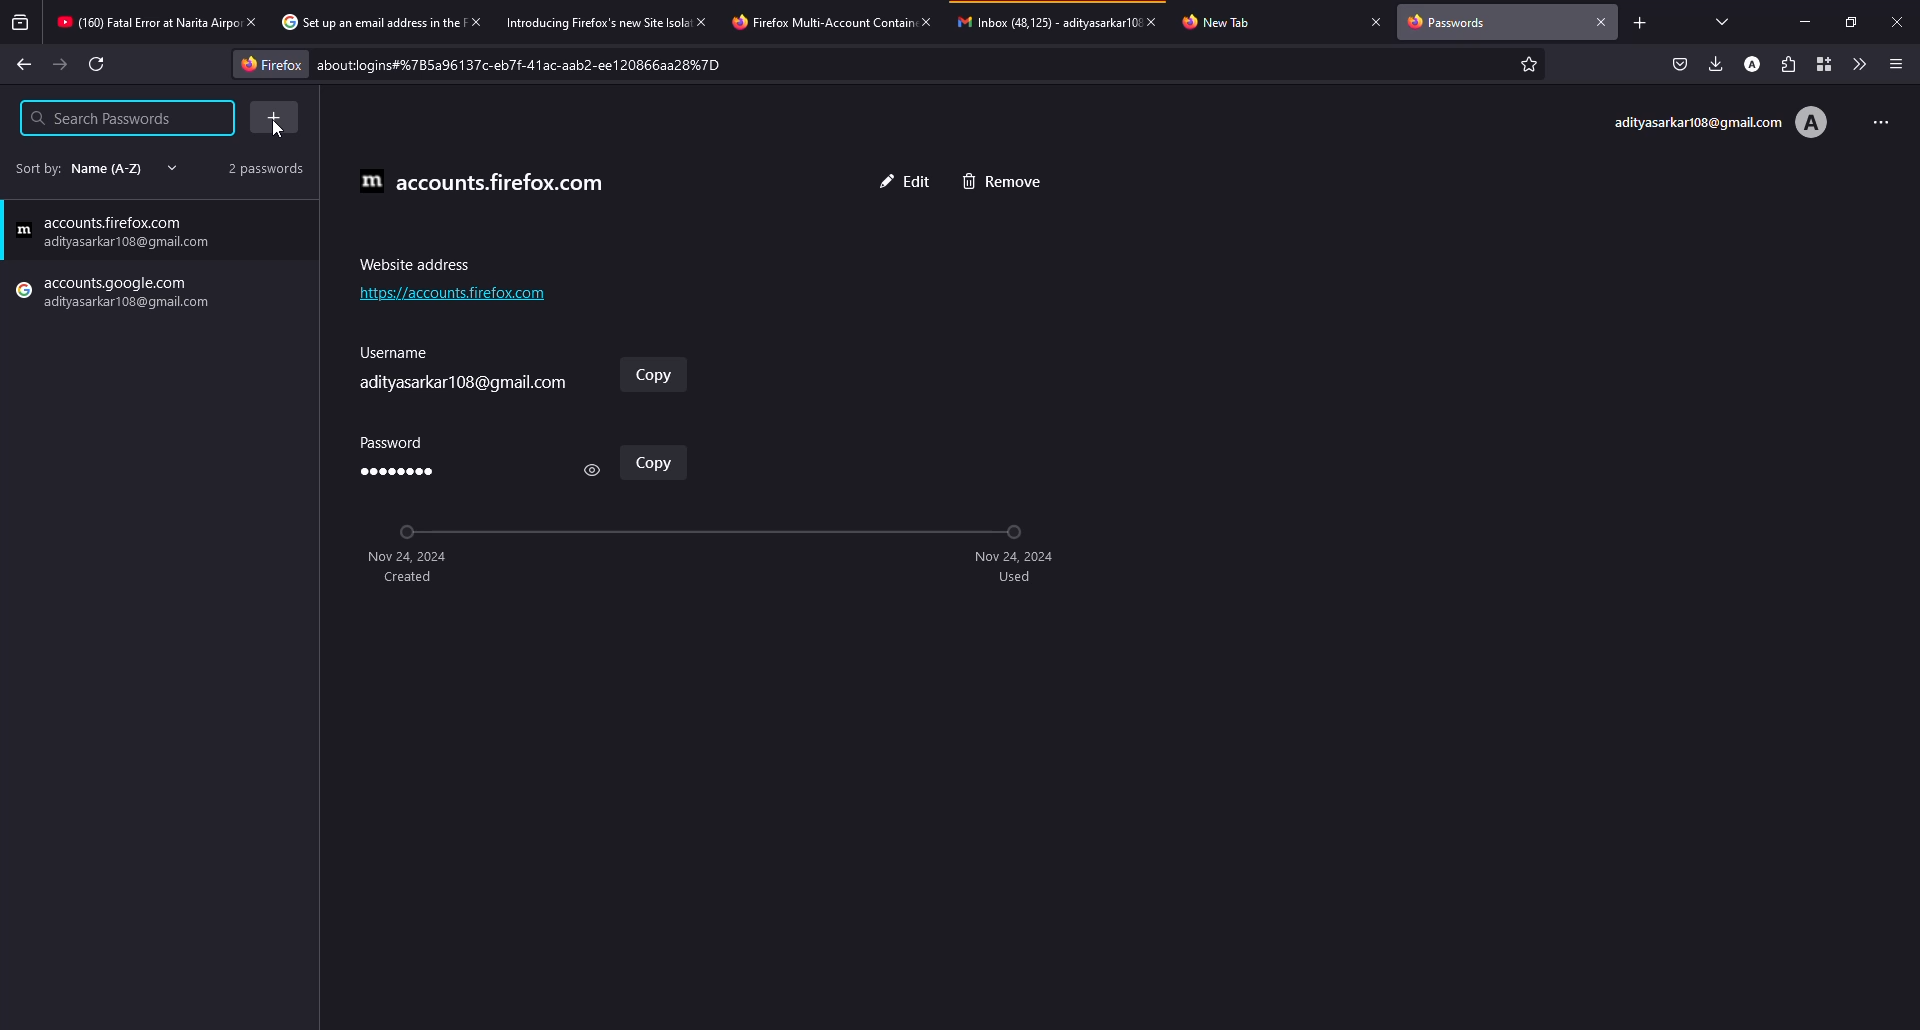  I want to click on passwords, so click(1452, 24).